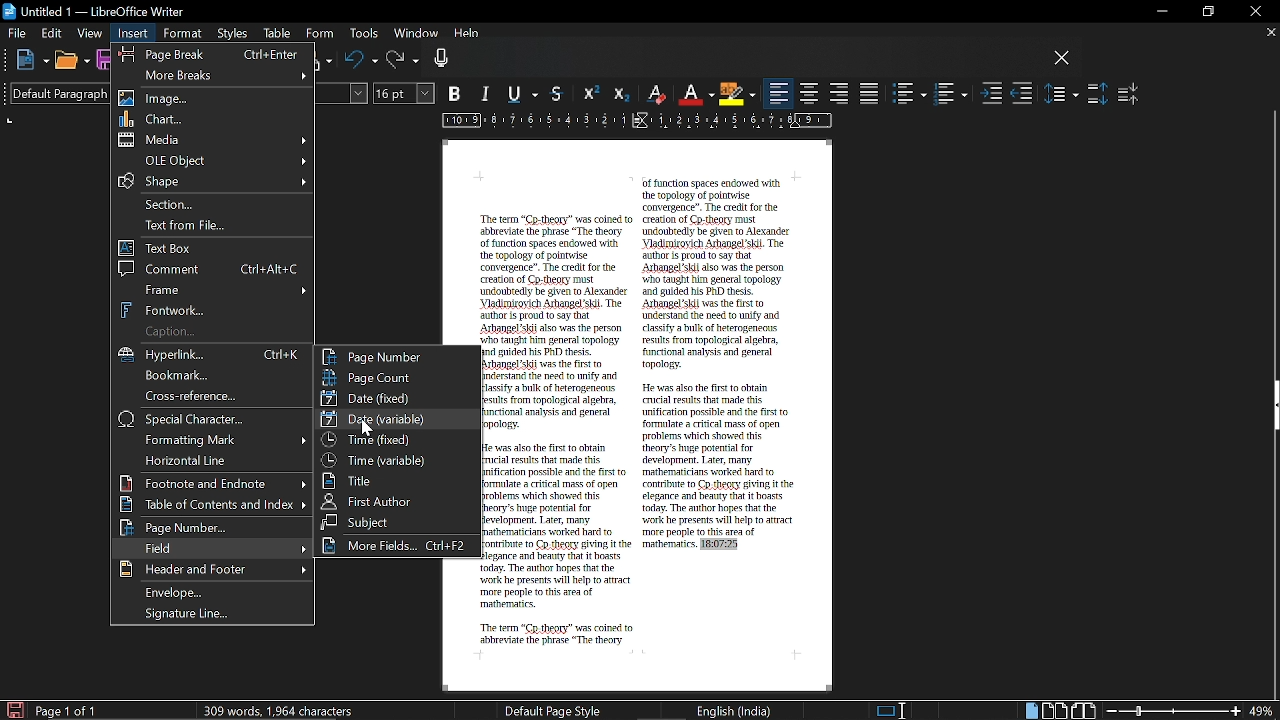  What do you see at coordinates (215, 309) in the screenshot?
I see `Fontwork` at bounding box center [215, 309].